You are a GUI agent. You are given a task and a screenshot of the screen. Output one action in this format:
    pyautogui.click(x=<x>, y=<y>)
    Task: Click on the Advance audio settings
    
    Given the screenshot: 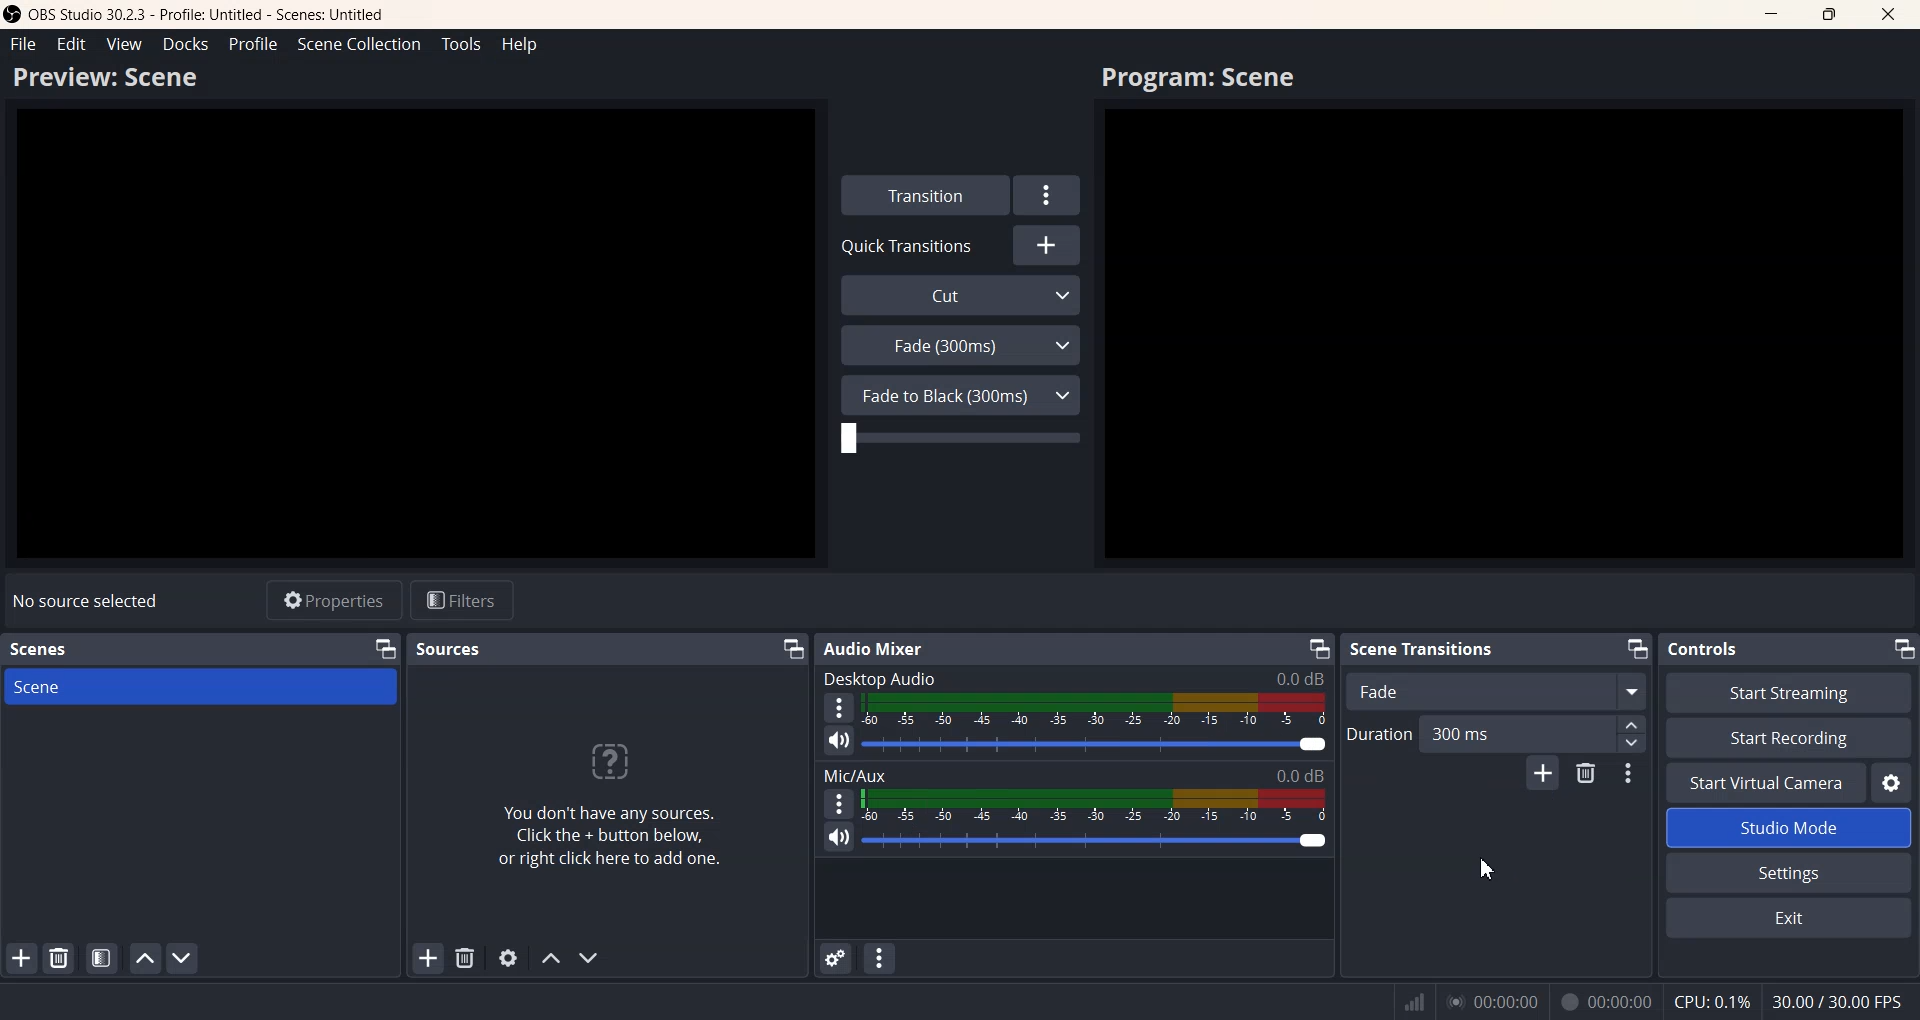 What is the action you would take?
    pyautogui.click(x=835, y=959)
    